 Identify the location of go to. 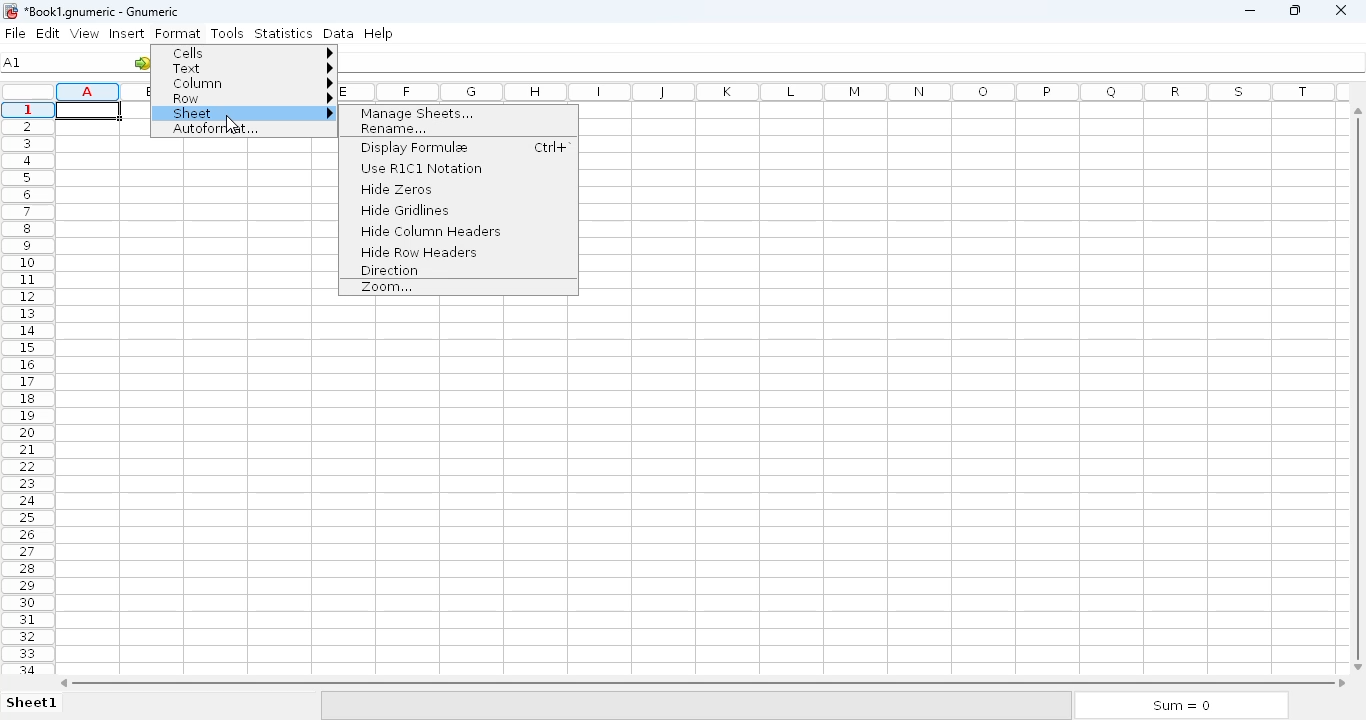
(143, 62).